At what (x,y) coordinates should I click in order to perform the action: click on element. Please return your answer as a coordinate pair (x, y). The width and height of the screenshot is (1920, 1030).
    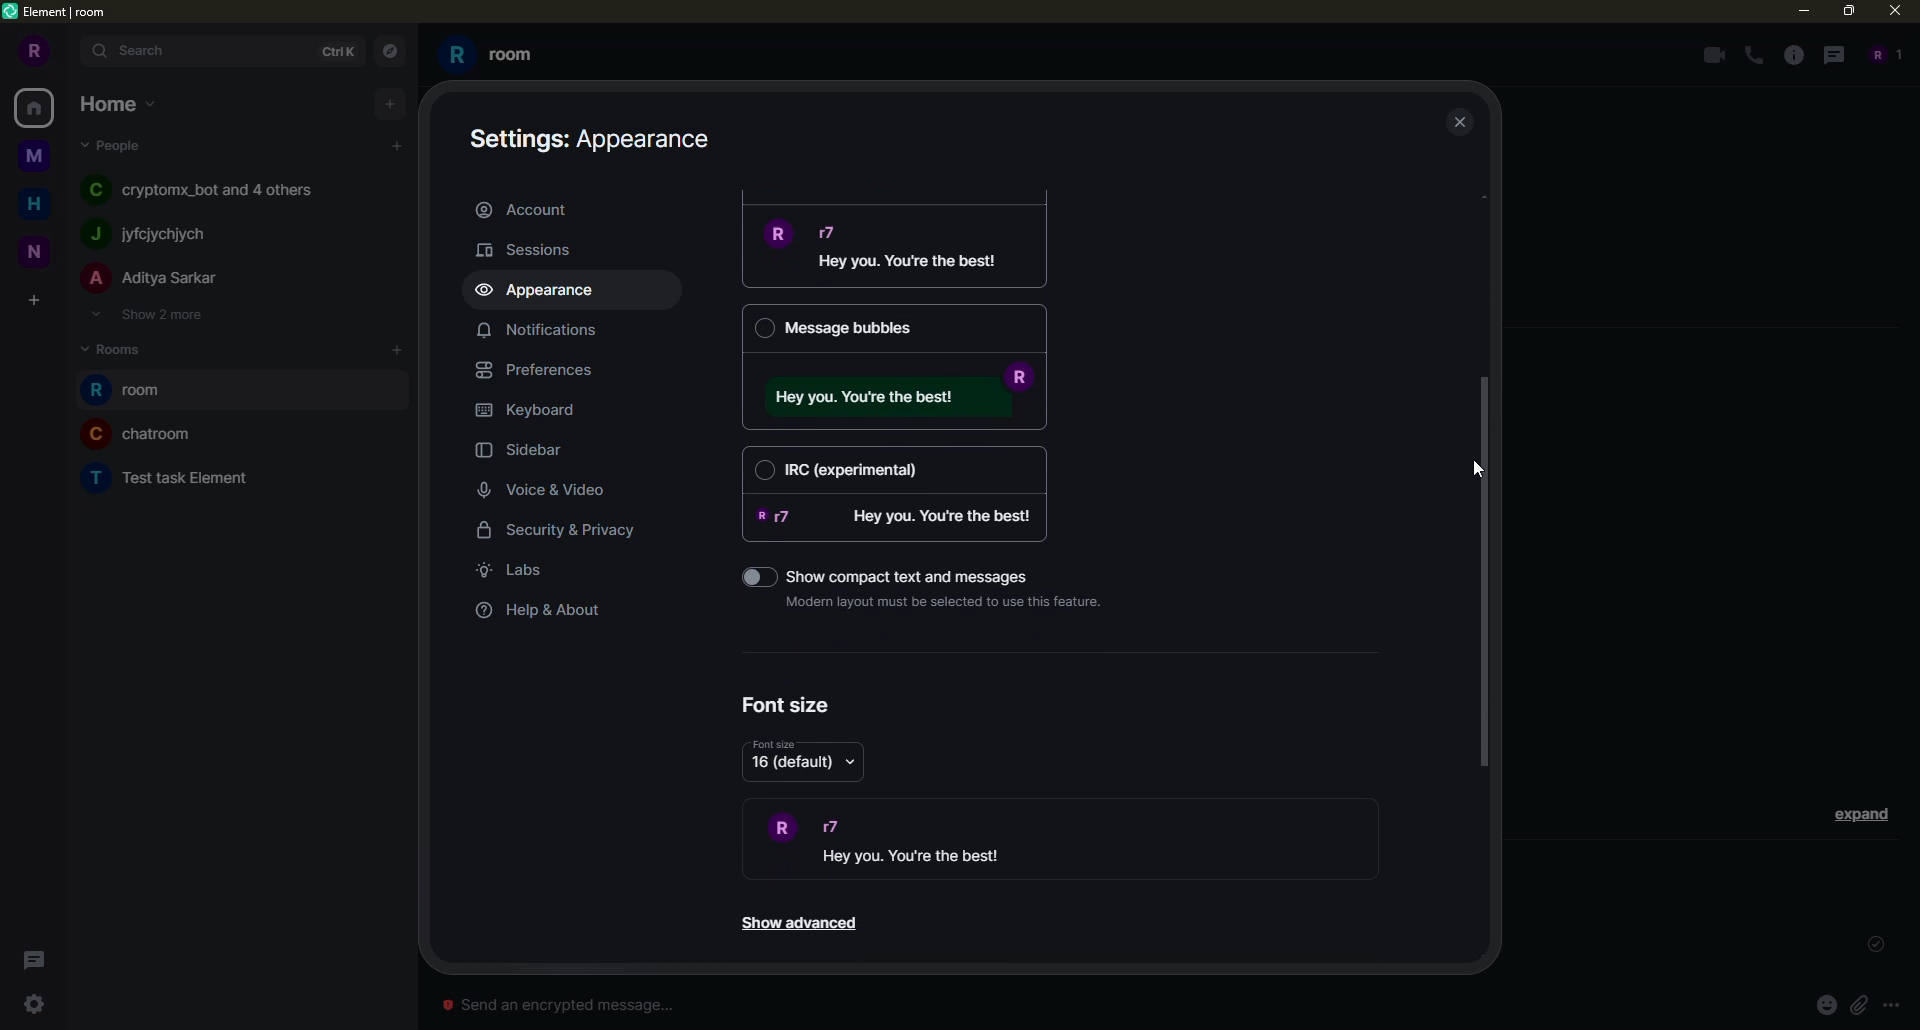
    Looking at the image, I should click on (58, 13).